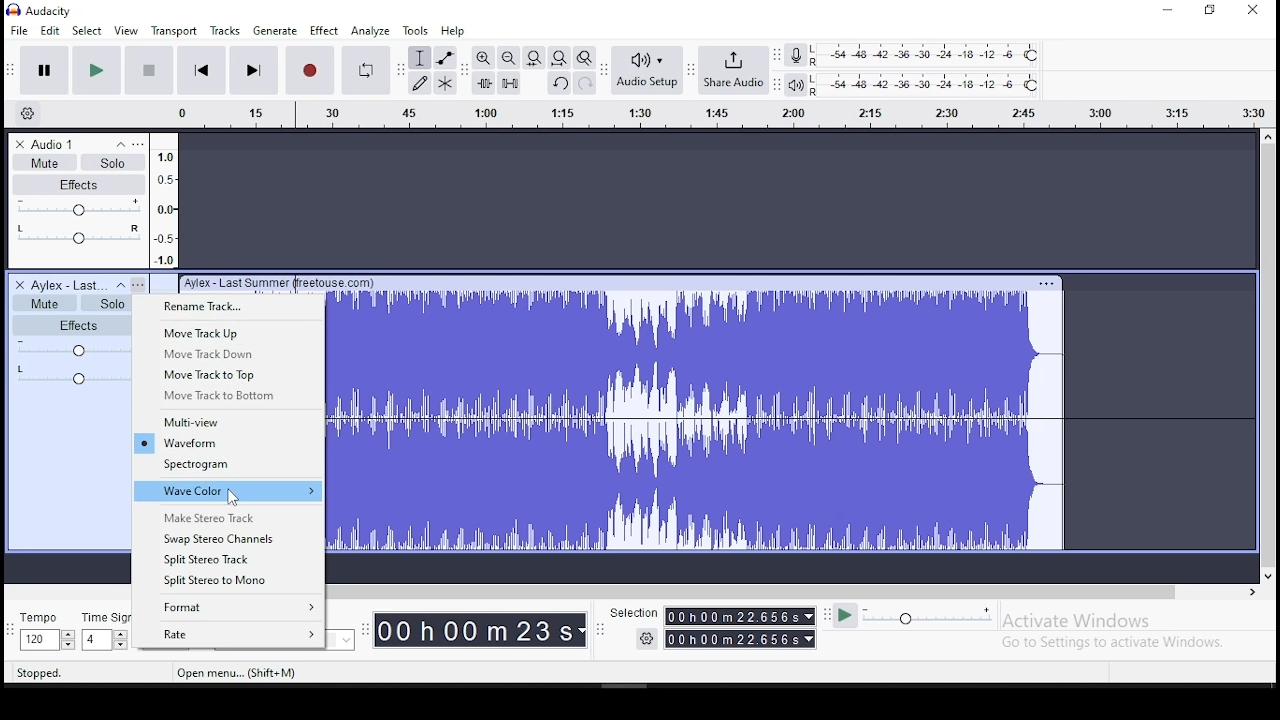  Describe the element at coordinates (533, 58) in the screenshot. I see `fit selection to width` at that location.